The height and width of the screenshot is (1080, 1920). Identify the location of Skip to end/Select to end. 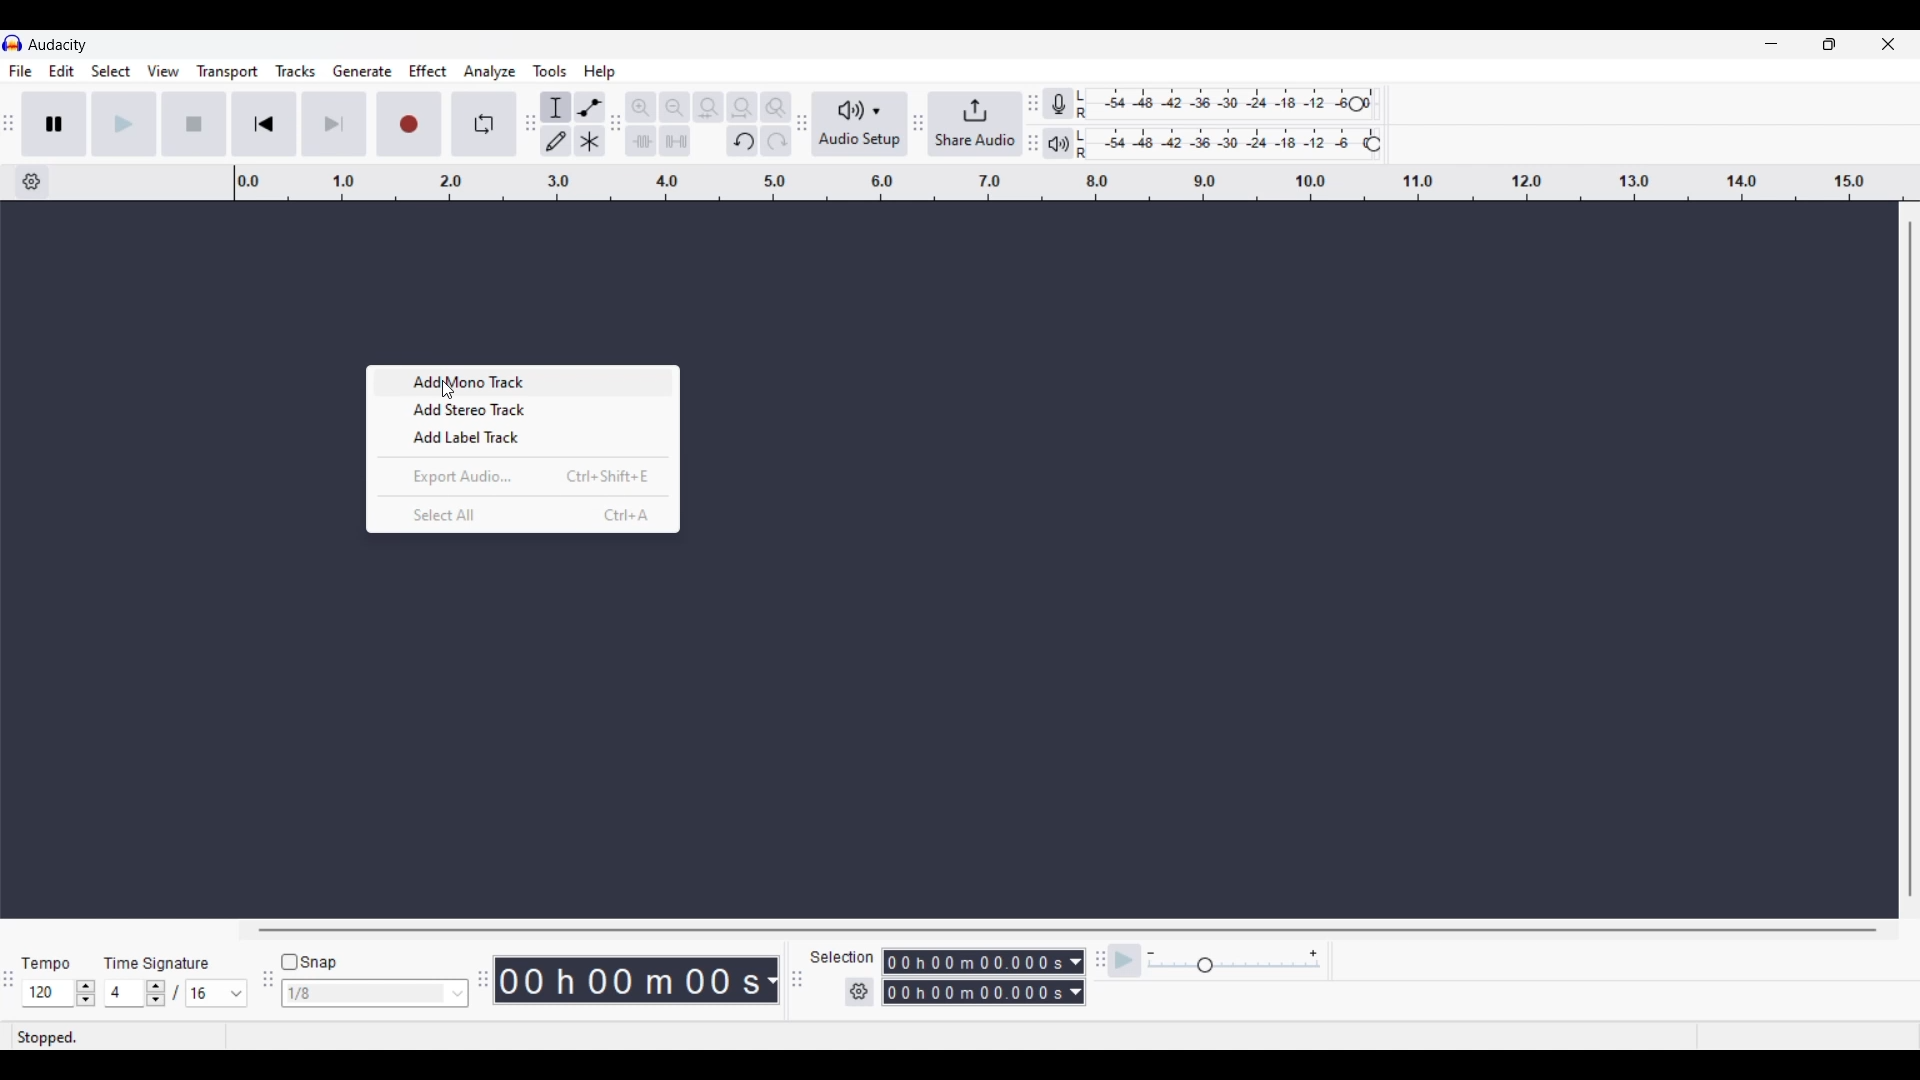
(334, 124).